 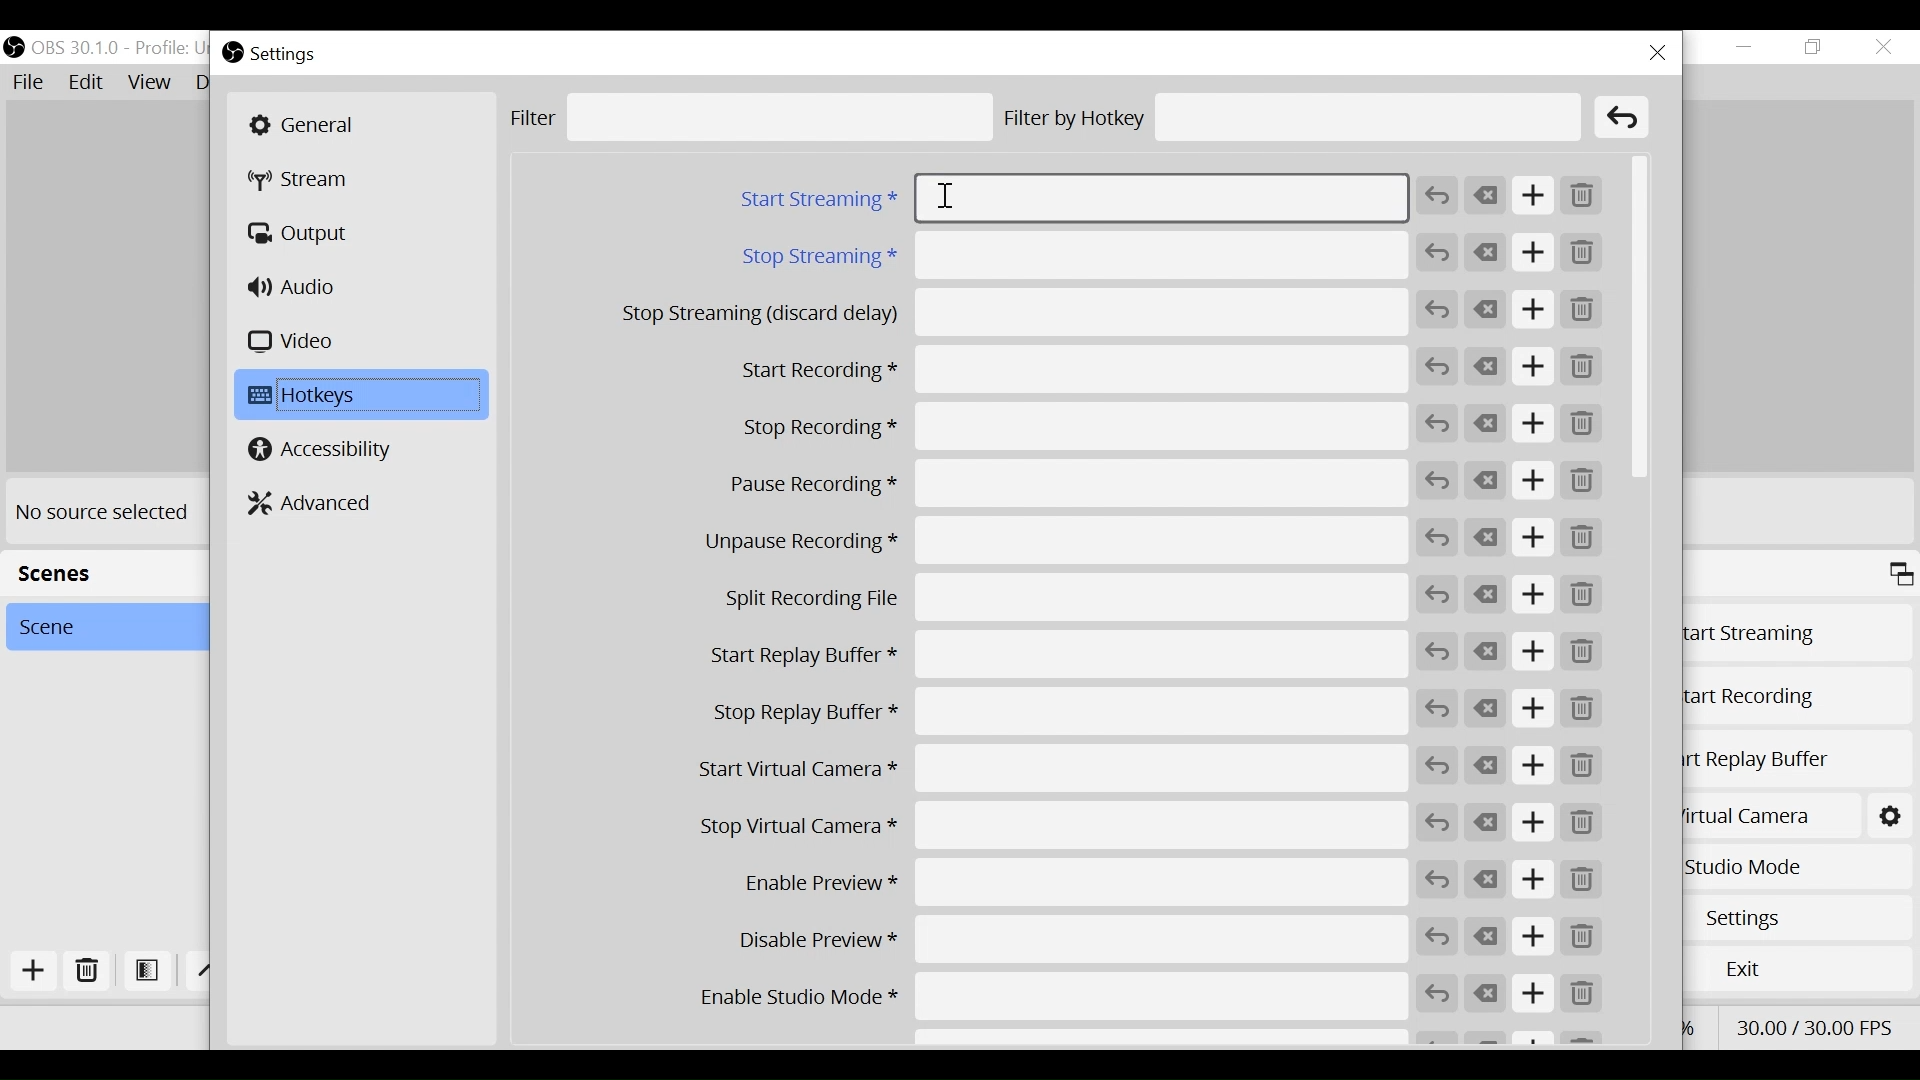 What do you see at coordinates (1487, 537) in the screenshot?
I see `Clear` at bounding box center [1487, 537].